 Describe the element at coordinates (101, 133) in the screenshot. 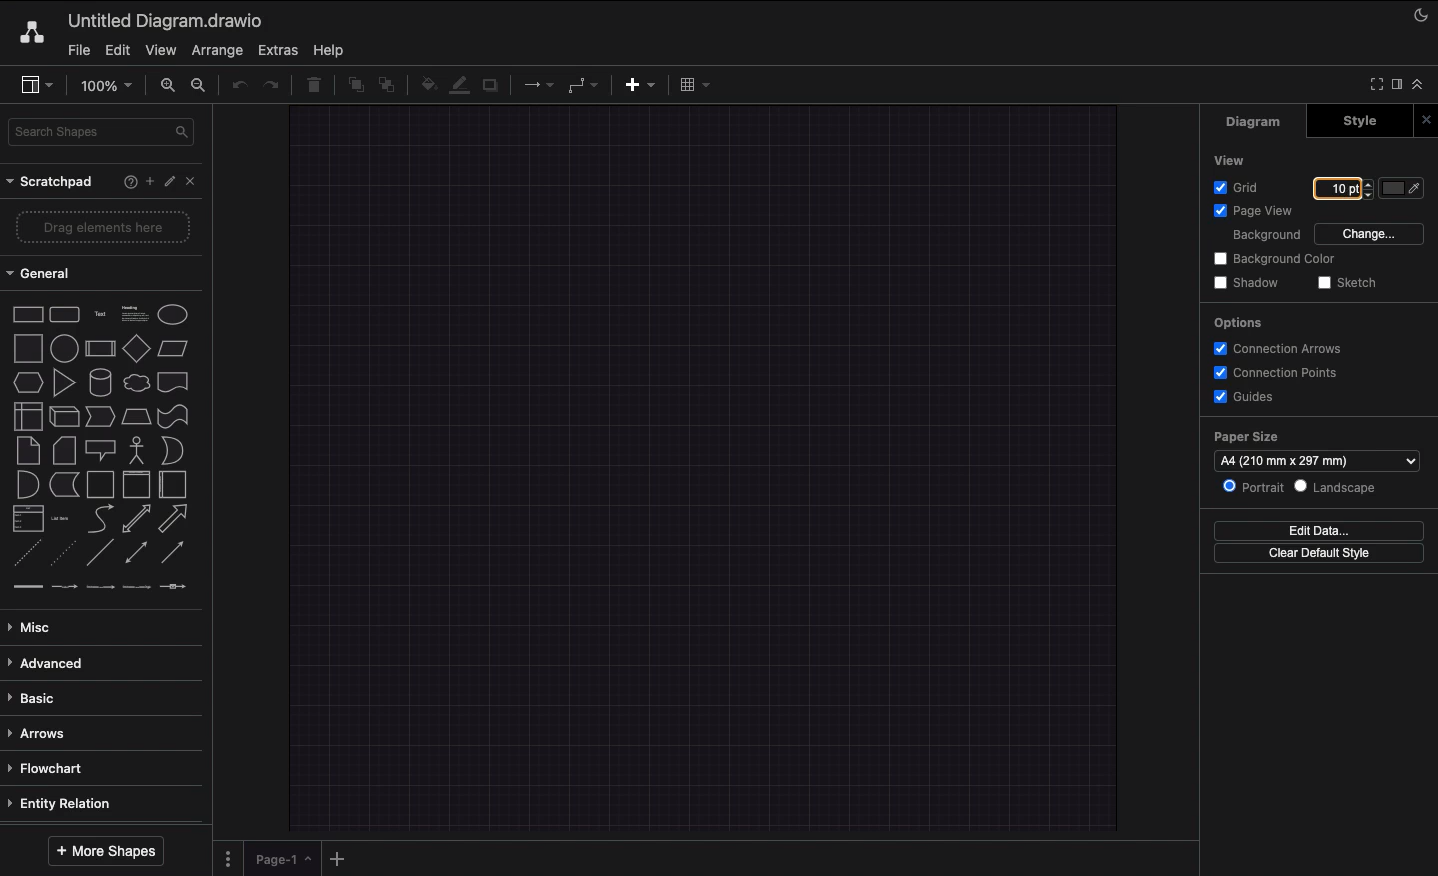

I see `Search shapes` at that location.